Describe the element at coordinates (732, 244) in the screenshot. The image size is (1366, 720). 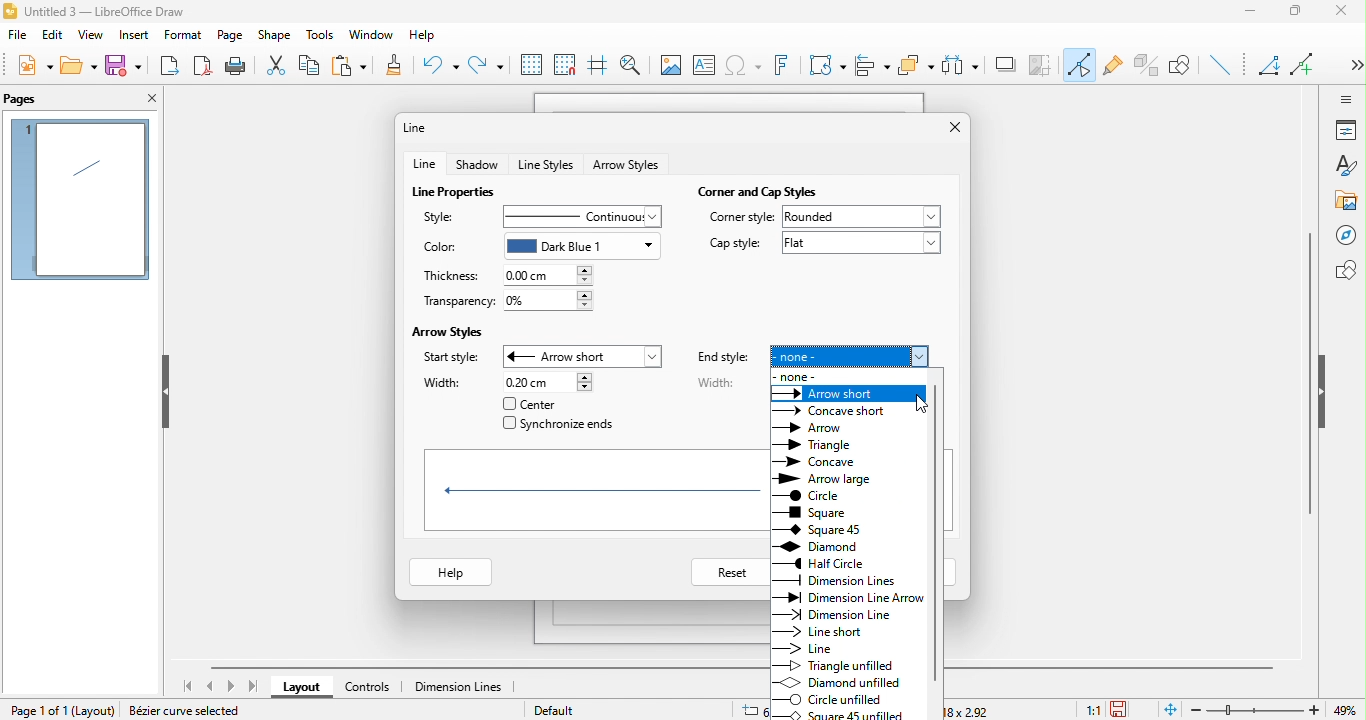
I see `cap style` at that location.